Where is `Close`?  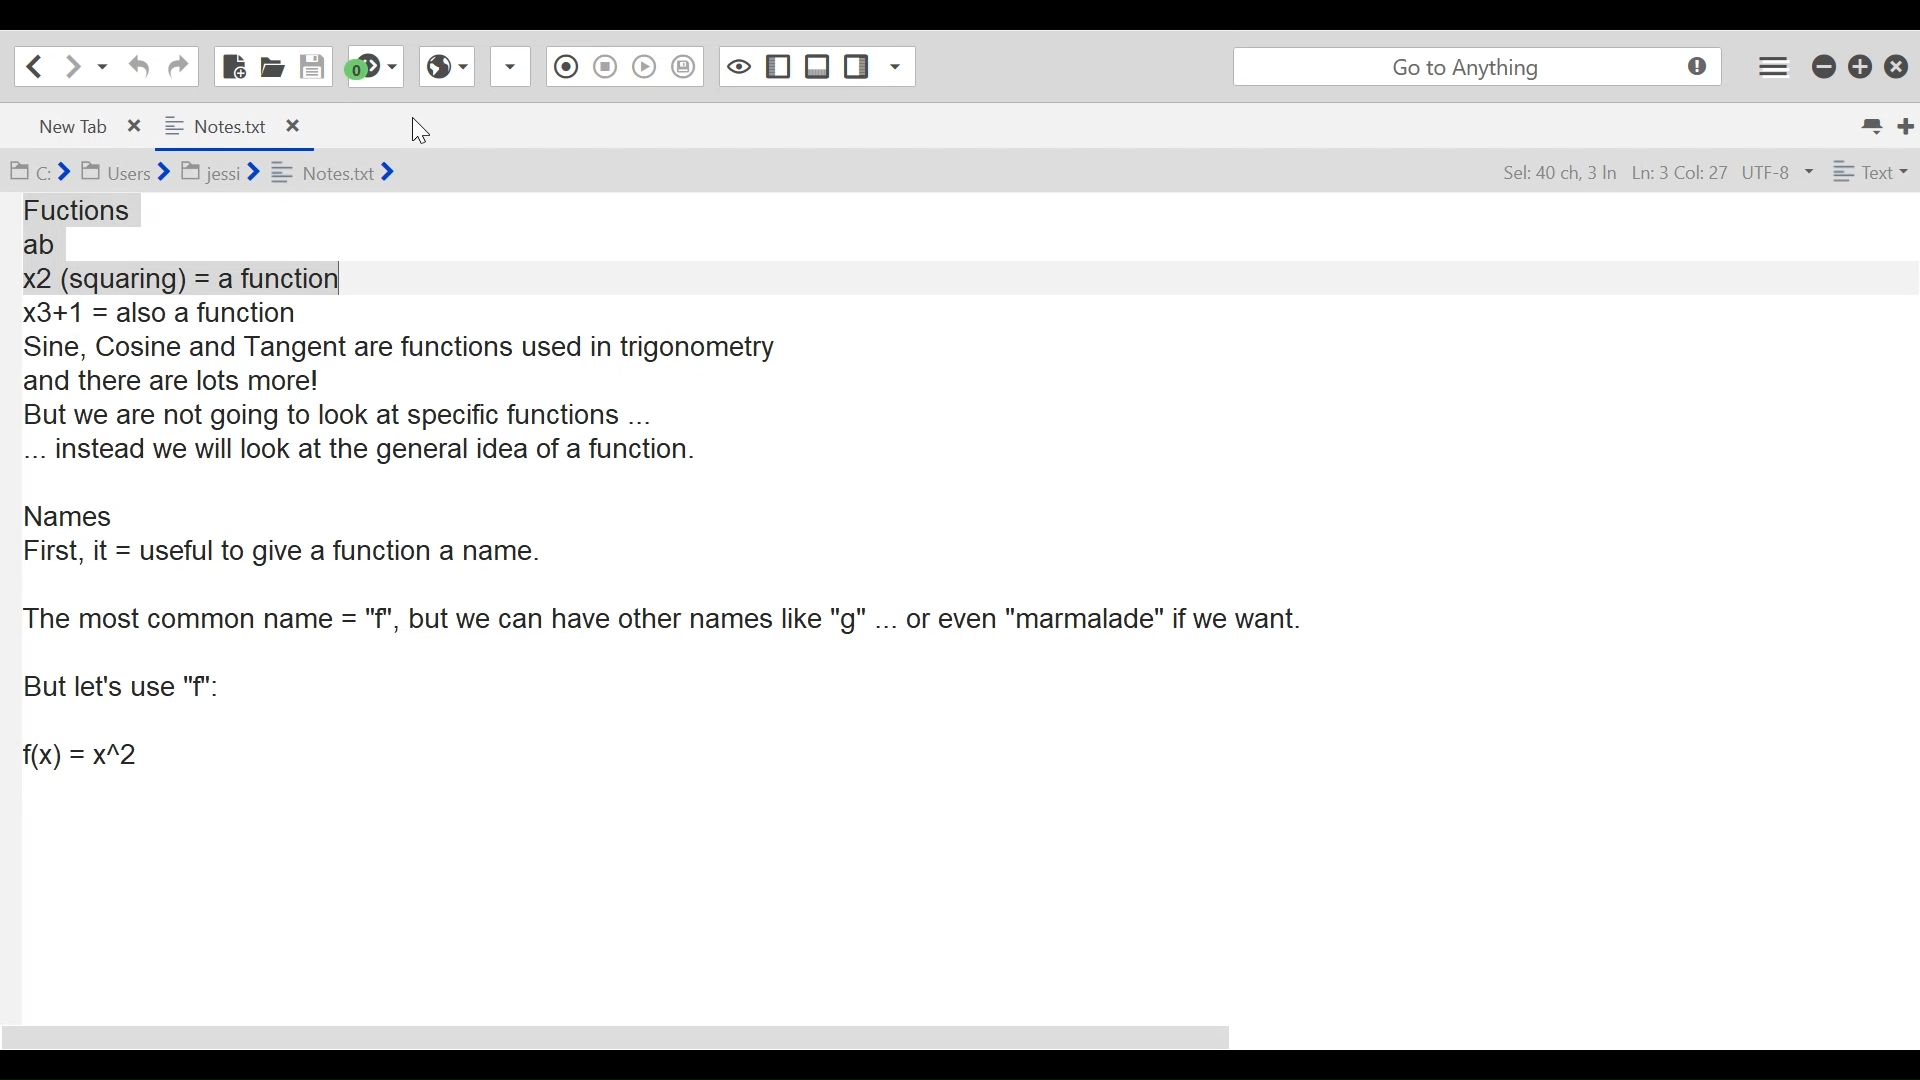 Close is located at coordinates (1895, 65).